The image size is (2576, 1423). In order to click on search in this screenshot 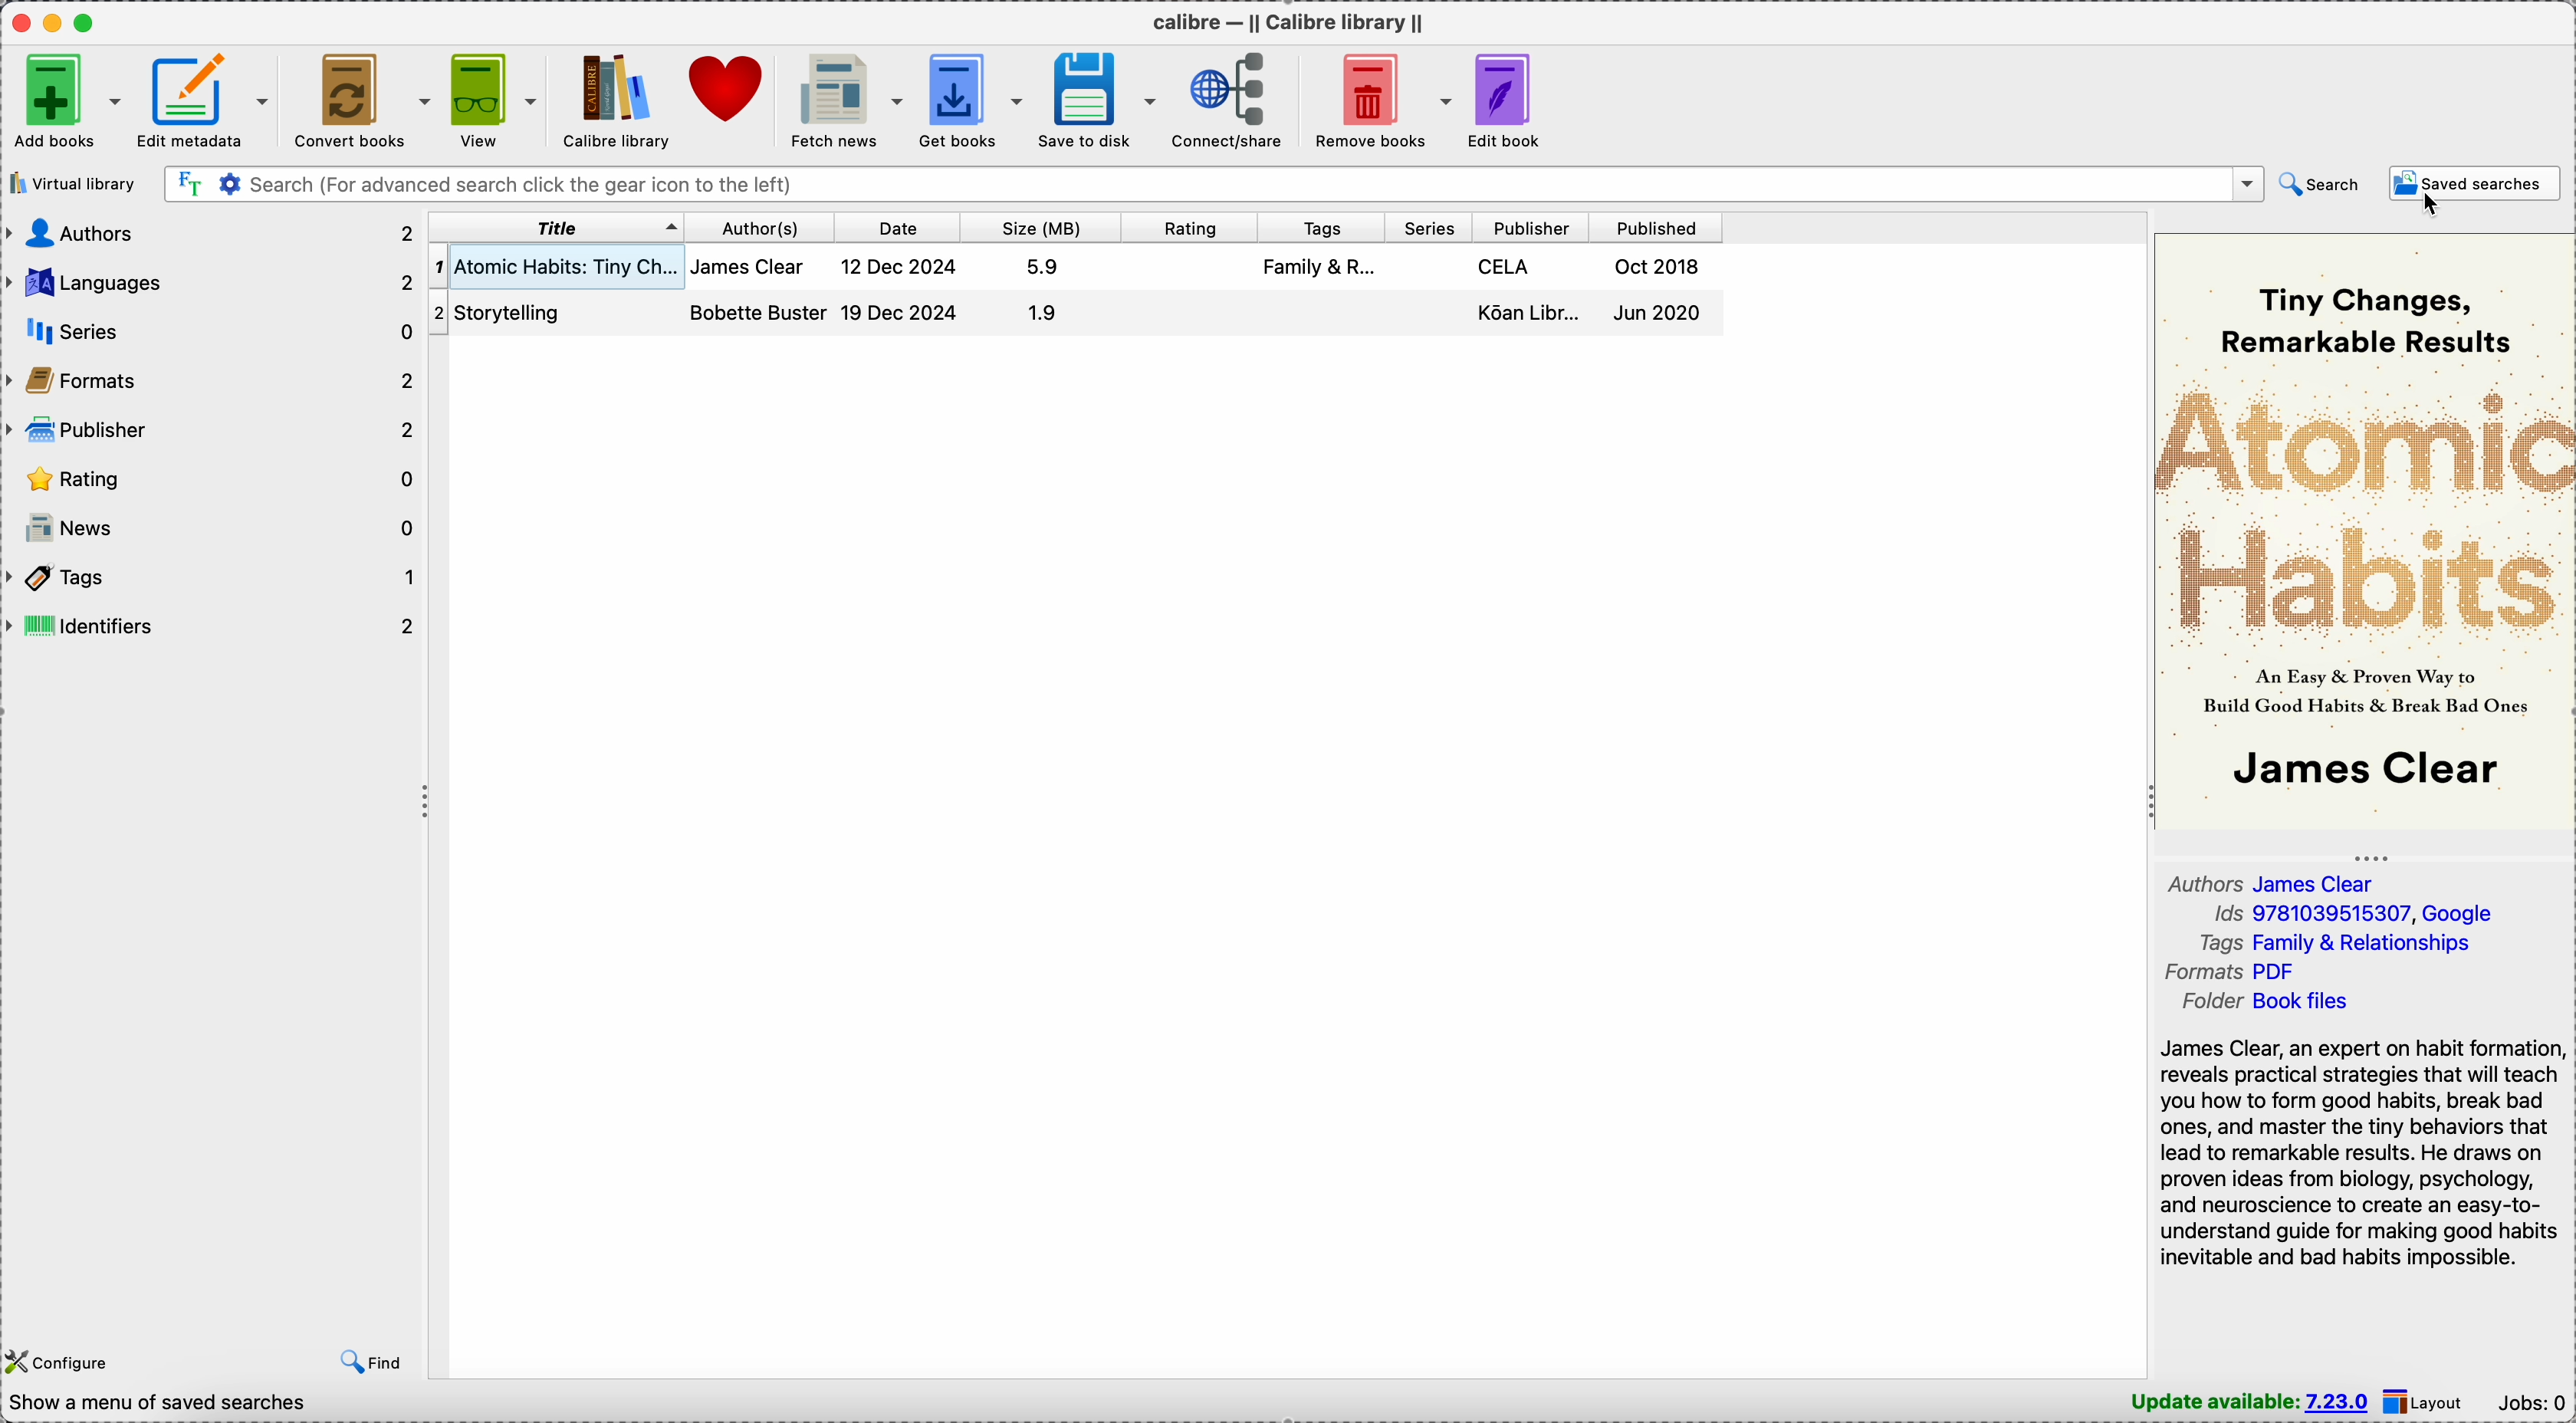, I will do `click(2321, 185)`.